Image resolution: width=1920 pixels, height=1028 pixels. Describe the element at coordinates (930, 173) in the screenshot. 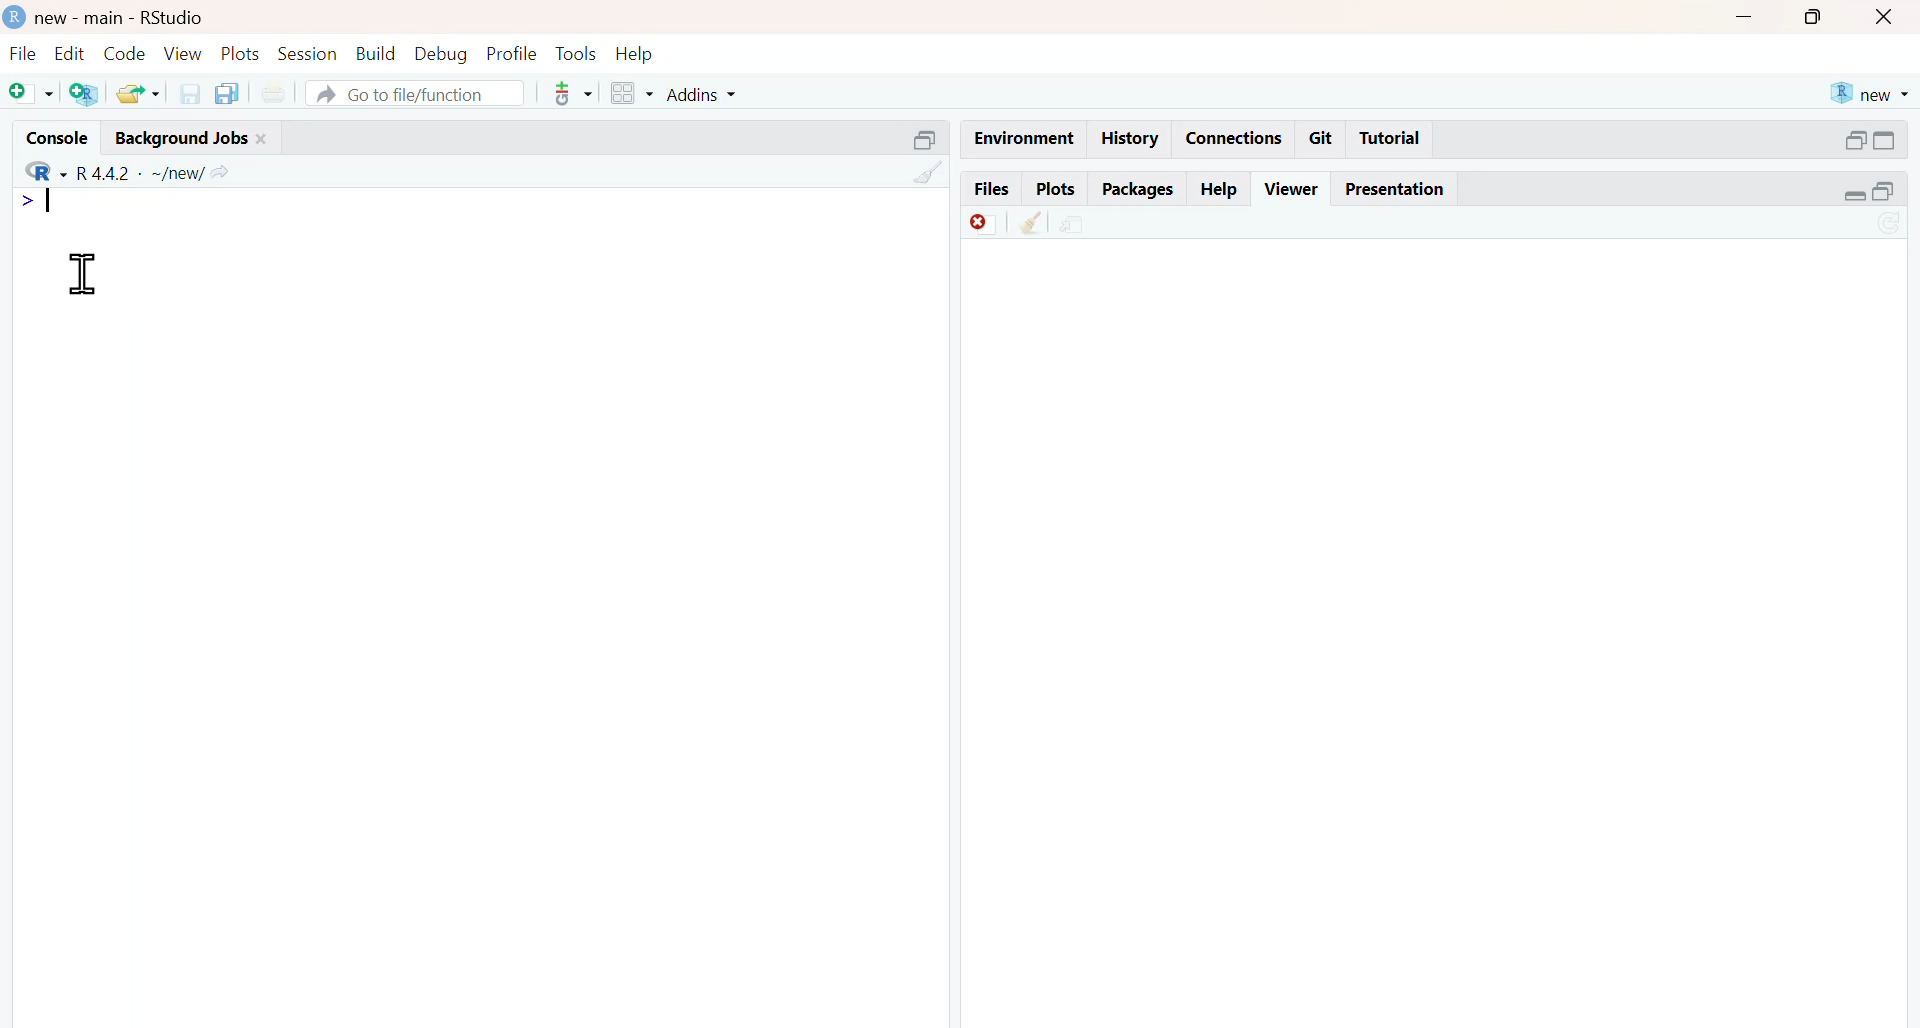

I see `clean` at that location.